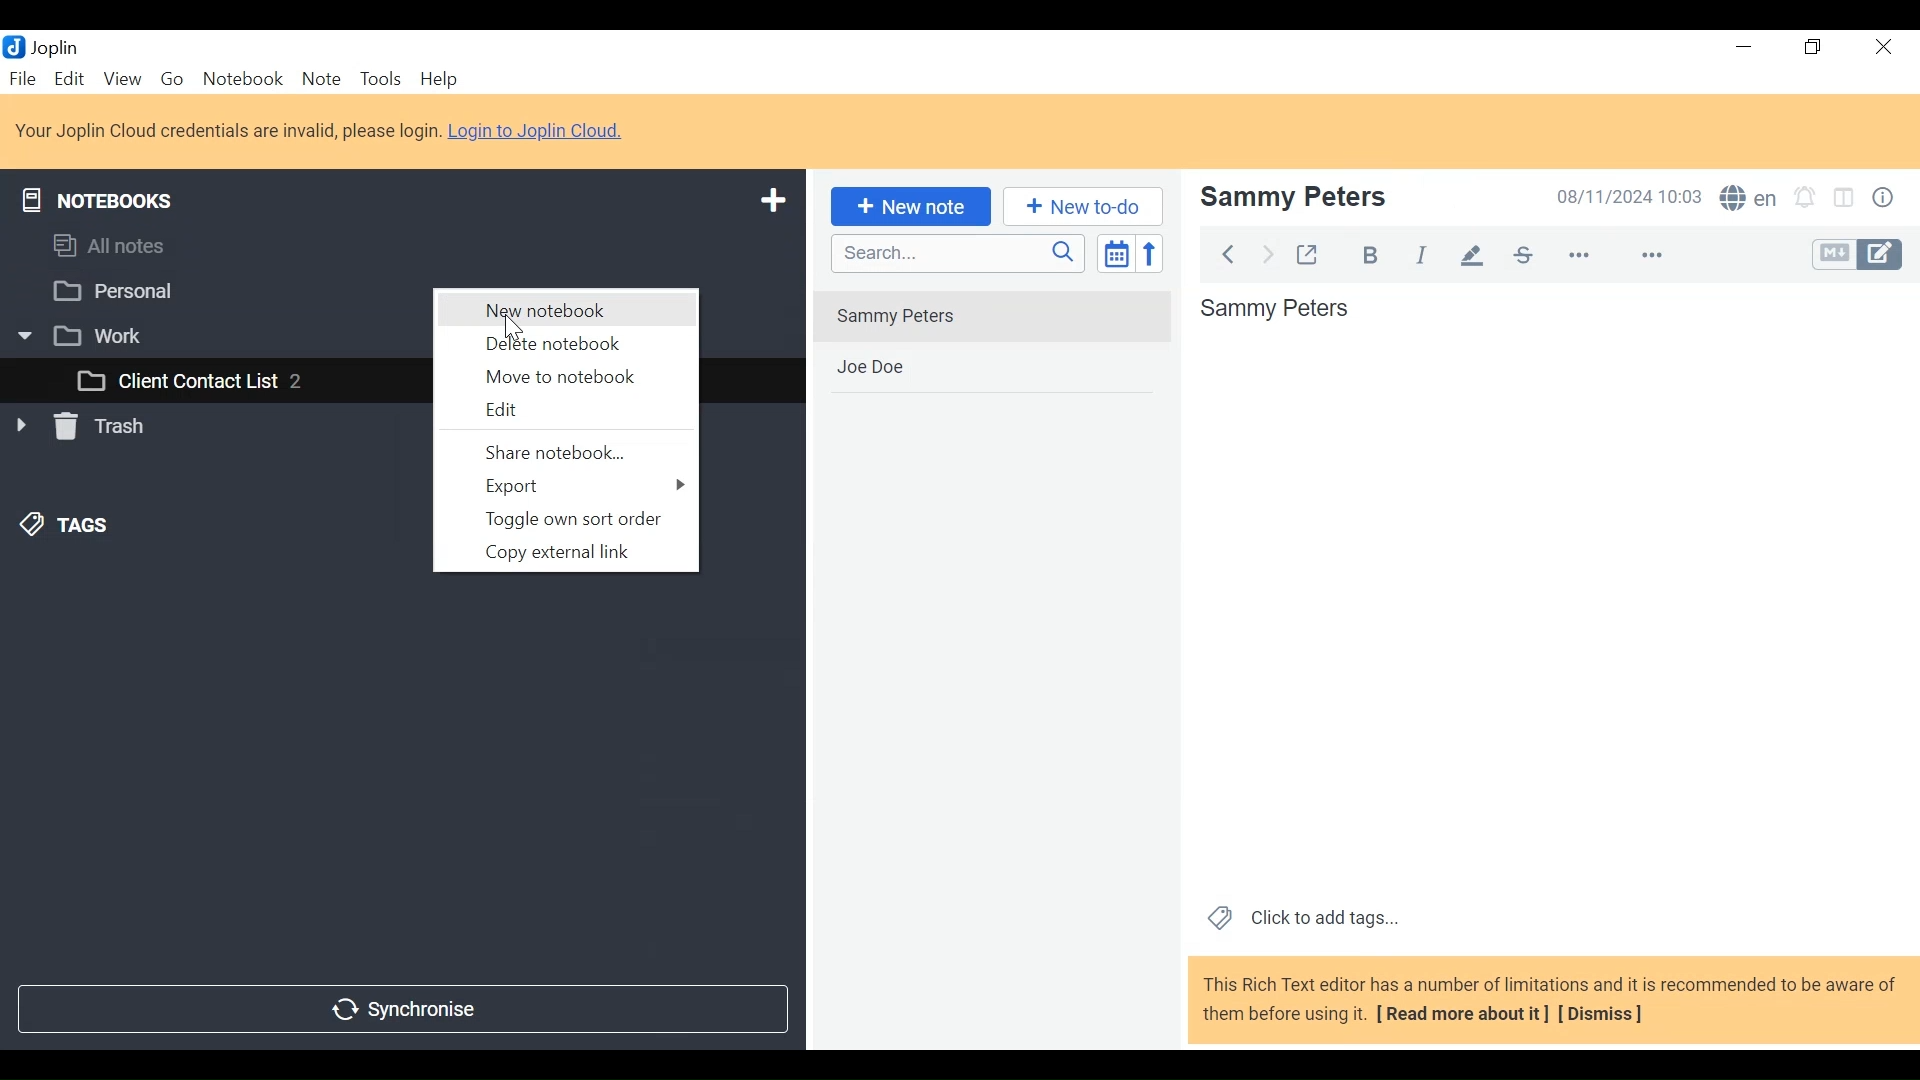 This screenshot has width=1920, height=1080. Describe the element at coordinates (566, 485) in the screenshot. I see `Export` at that location.